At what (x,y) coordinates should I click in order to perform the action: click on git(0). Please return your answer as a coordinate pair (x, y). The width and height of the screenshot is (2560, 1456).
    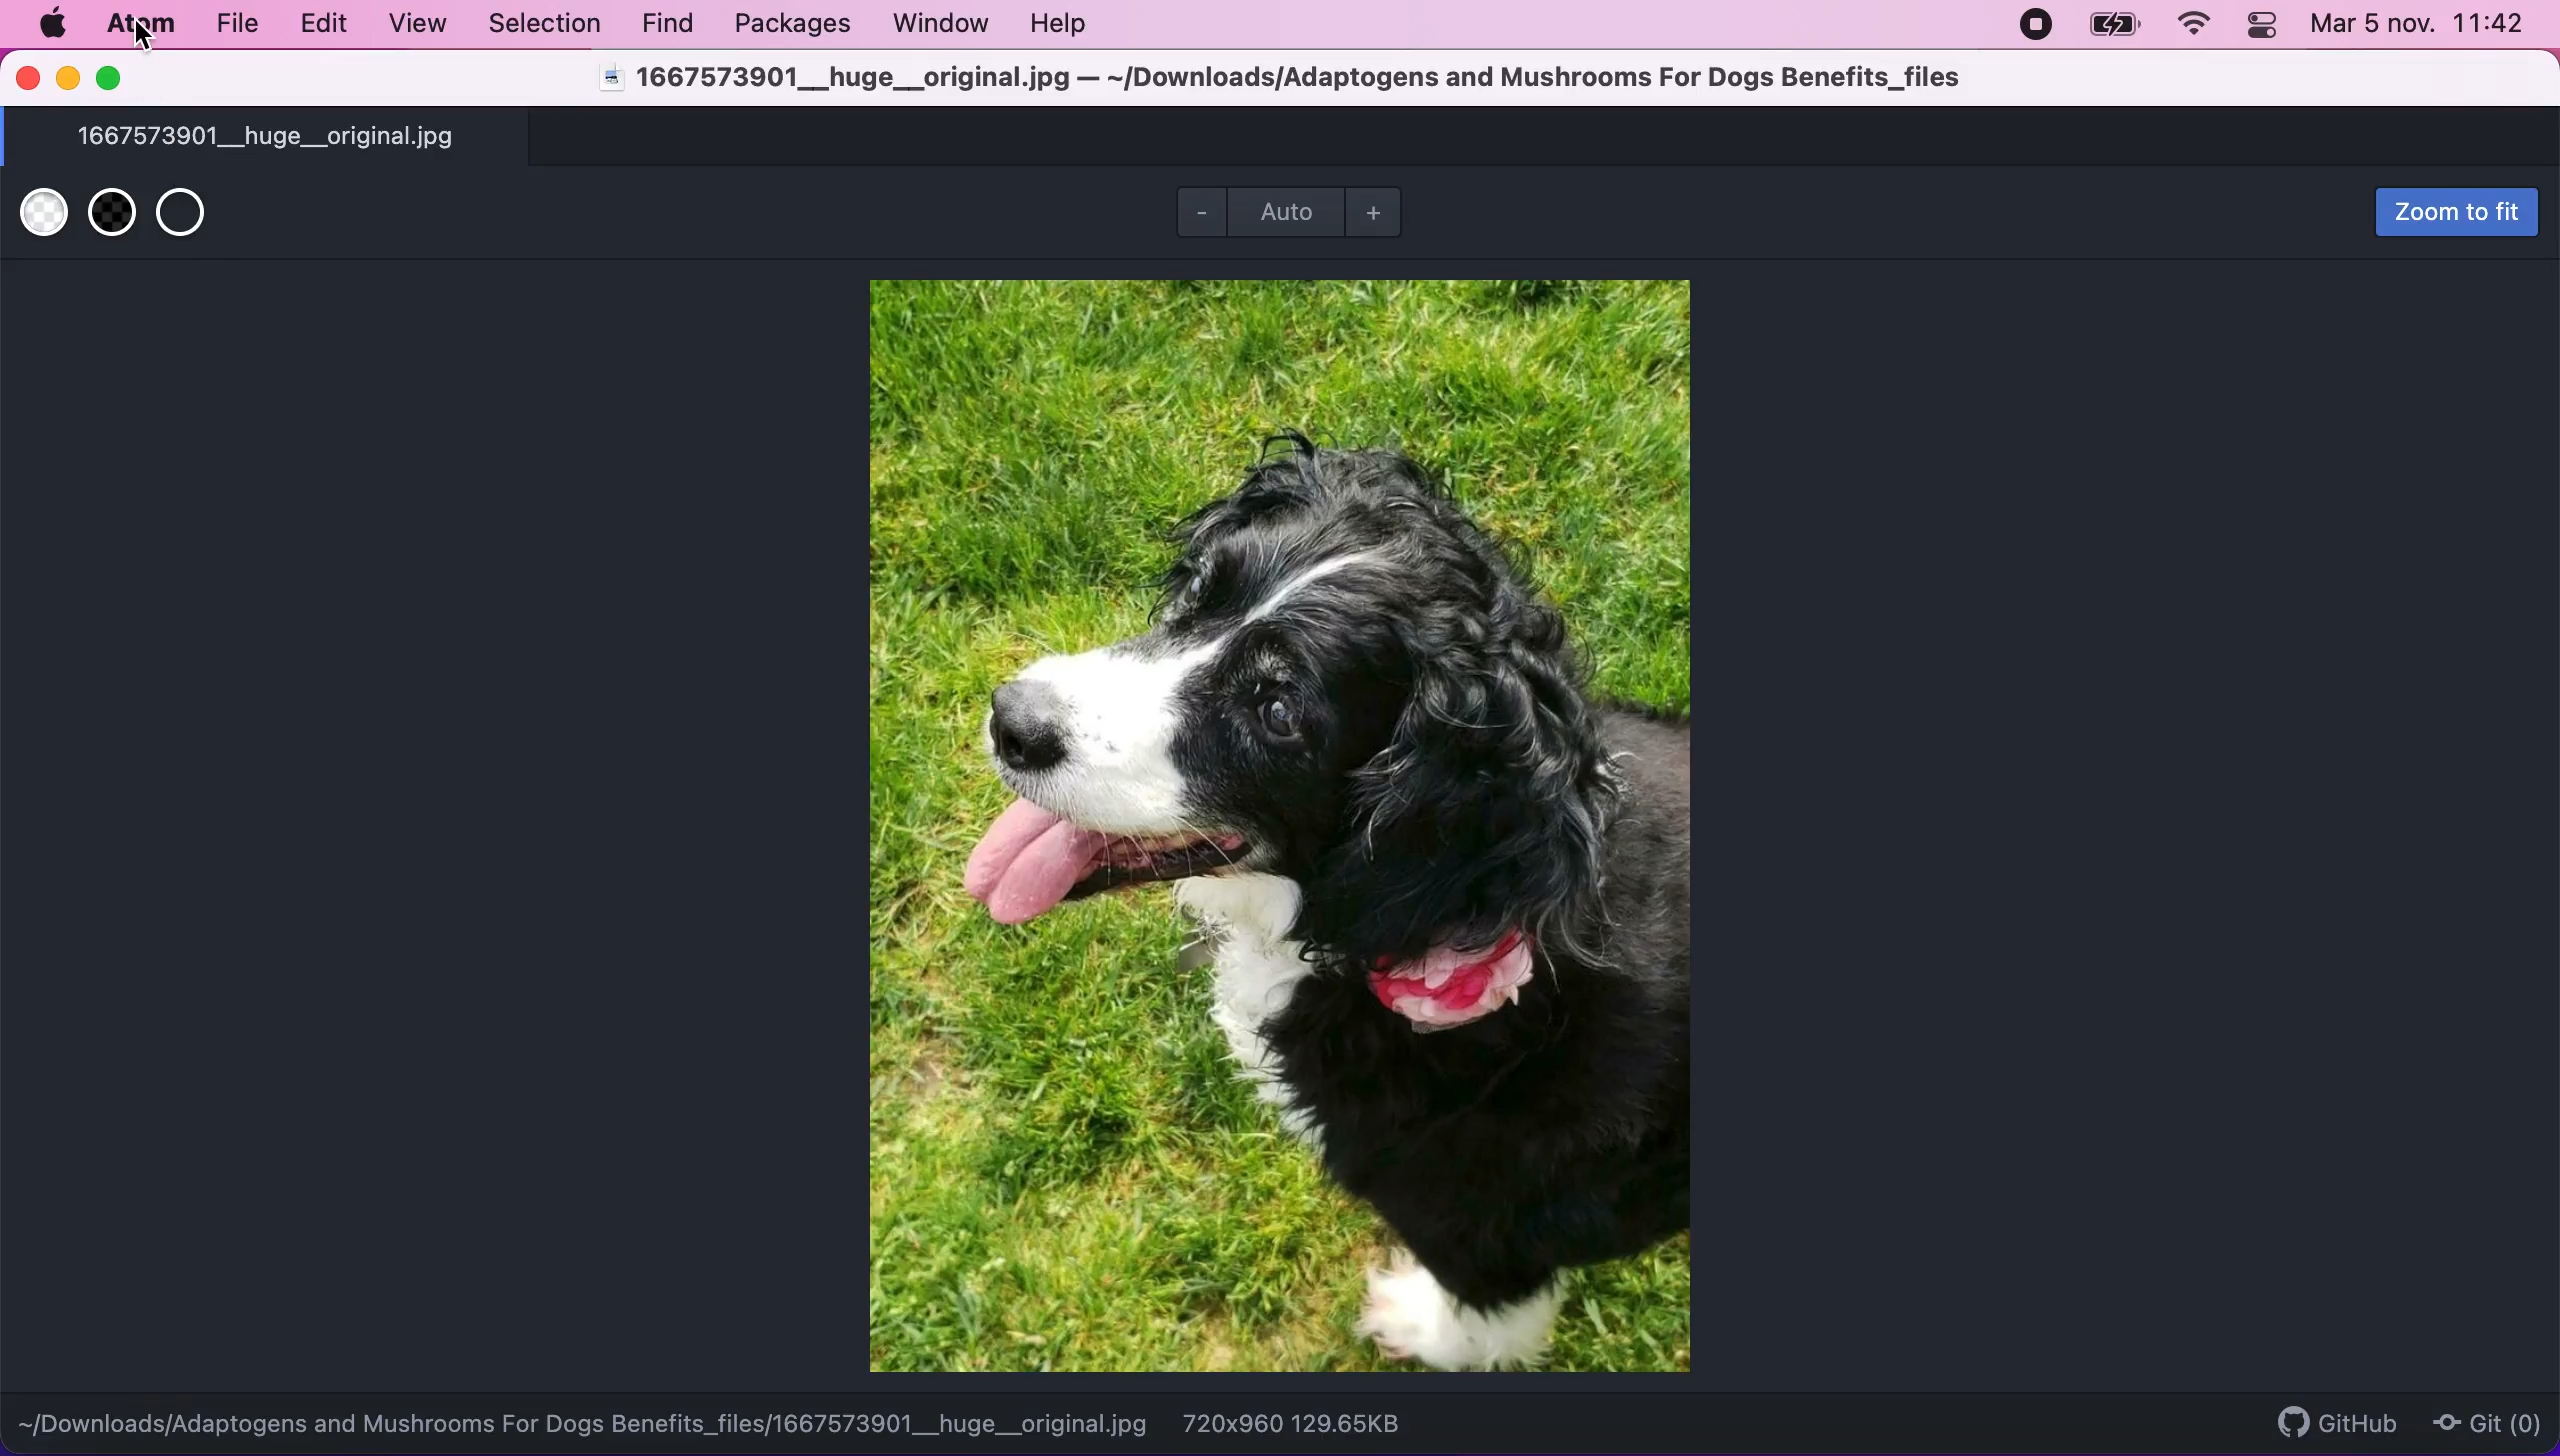
    Looking at the image, I should click on (2485, 1426).